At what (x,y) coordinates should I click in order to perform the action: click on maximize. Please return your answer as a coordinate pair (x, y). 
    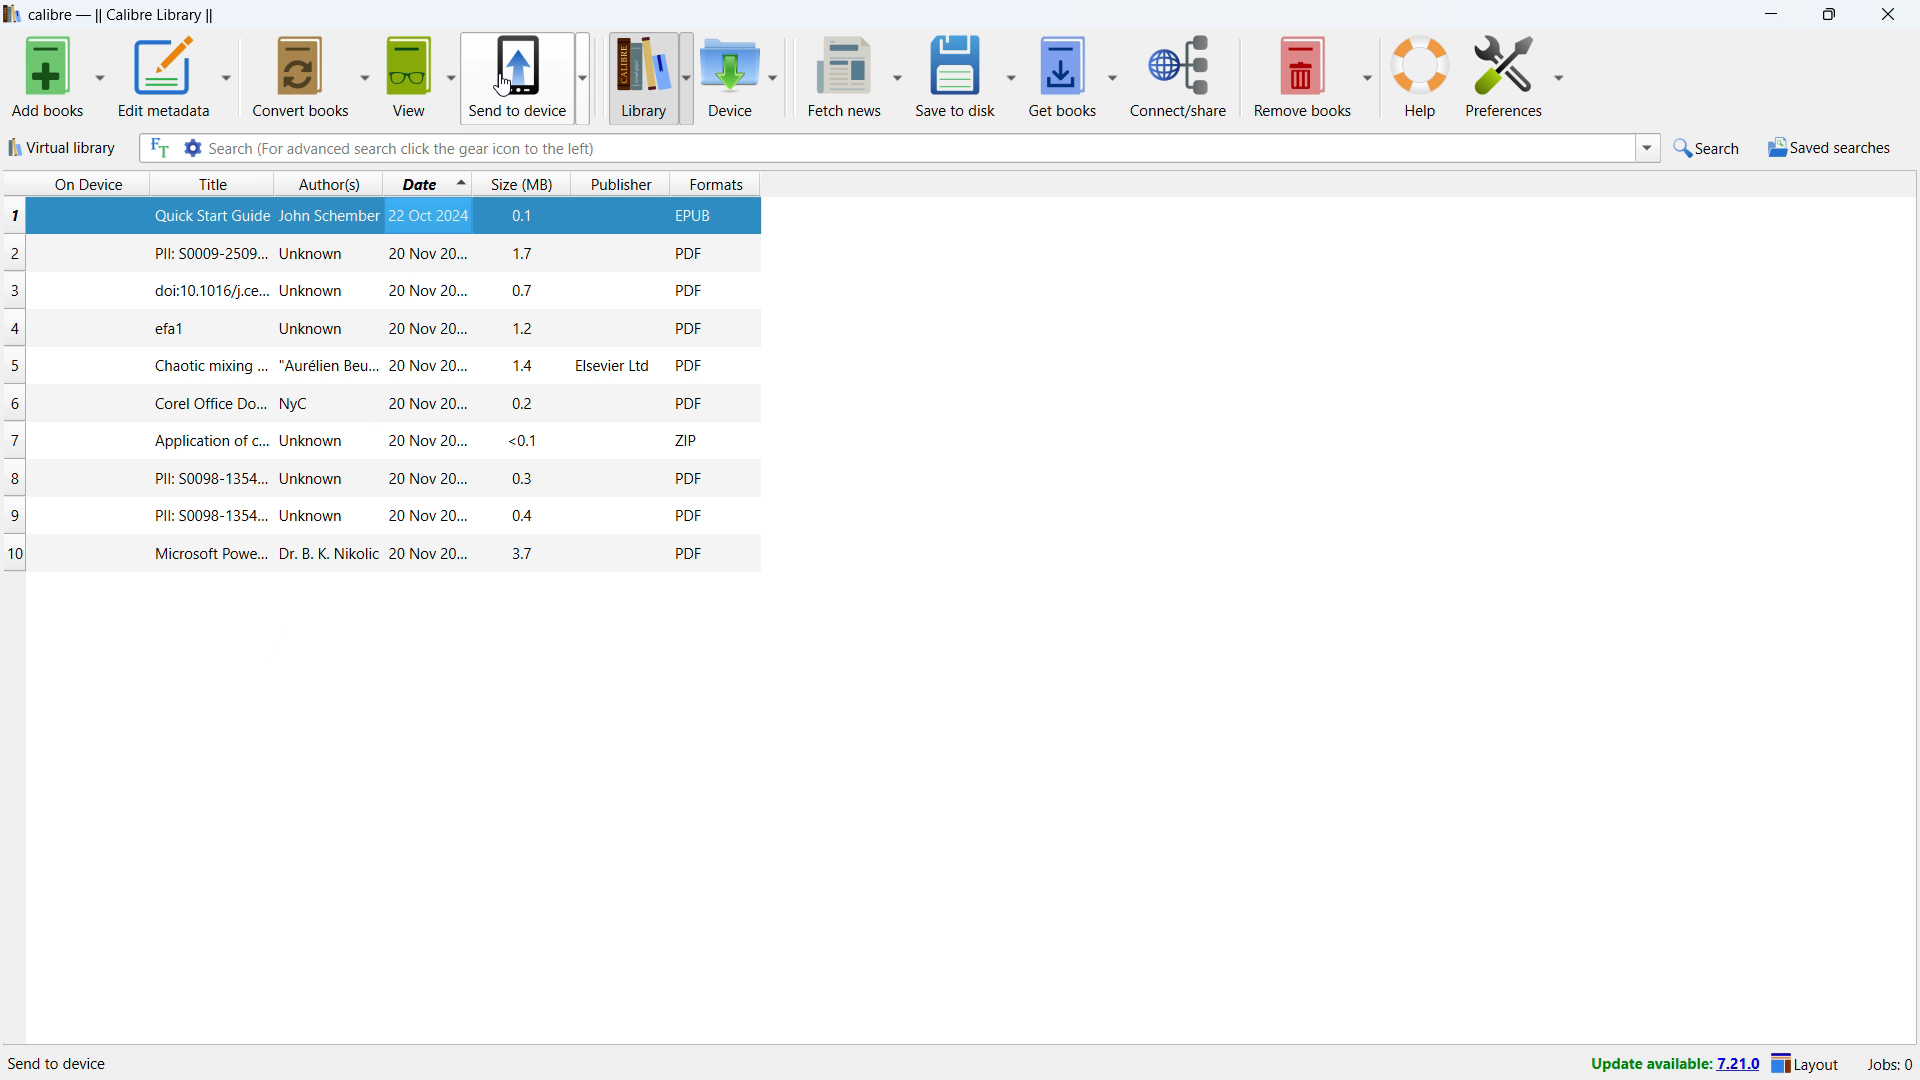
    Looking at the image, I should click on (1828, 15).